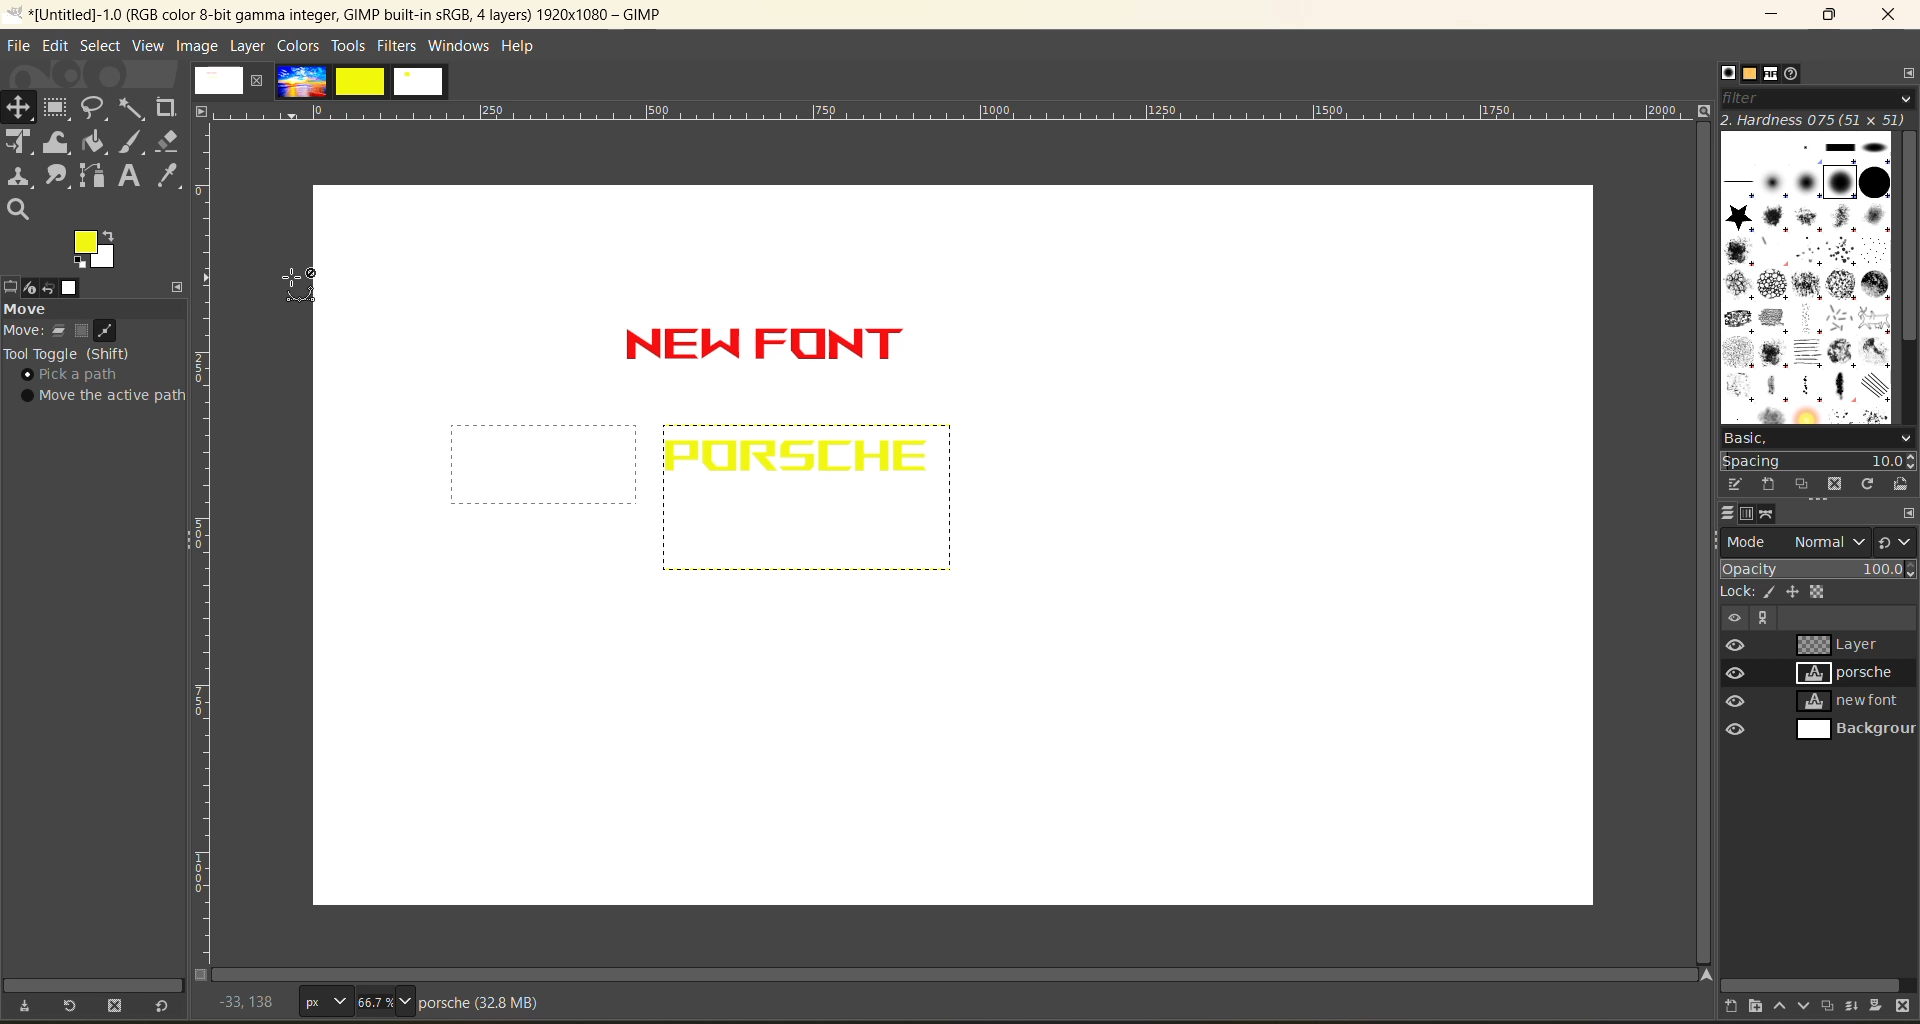  What do you see at coordinates (18, 144) in the screenshot?
I see `Unified transform tool` at bounding box center [18, 144].